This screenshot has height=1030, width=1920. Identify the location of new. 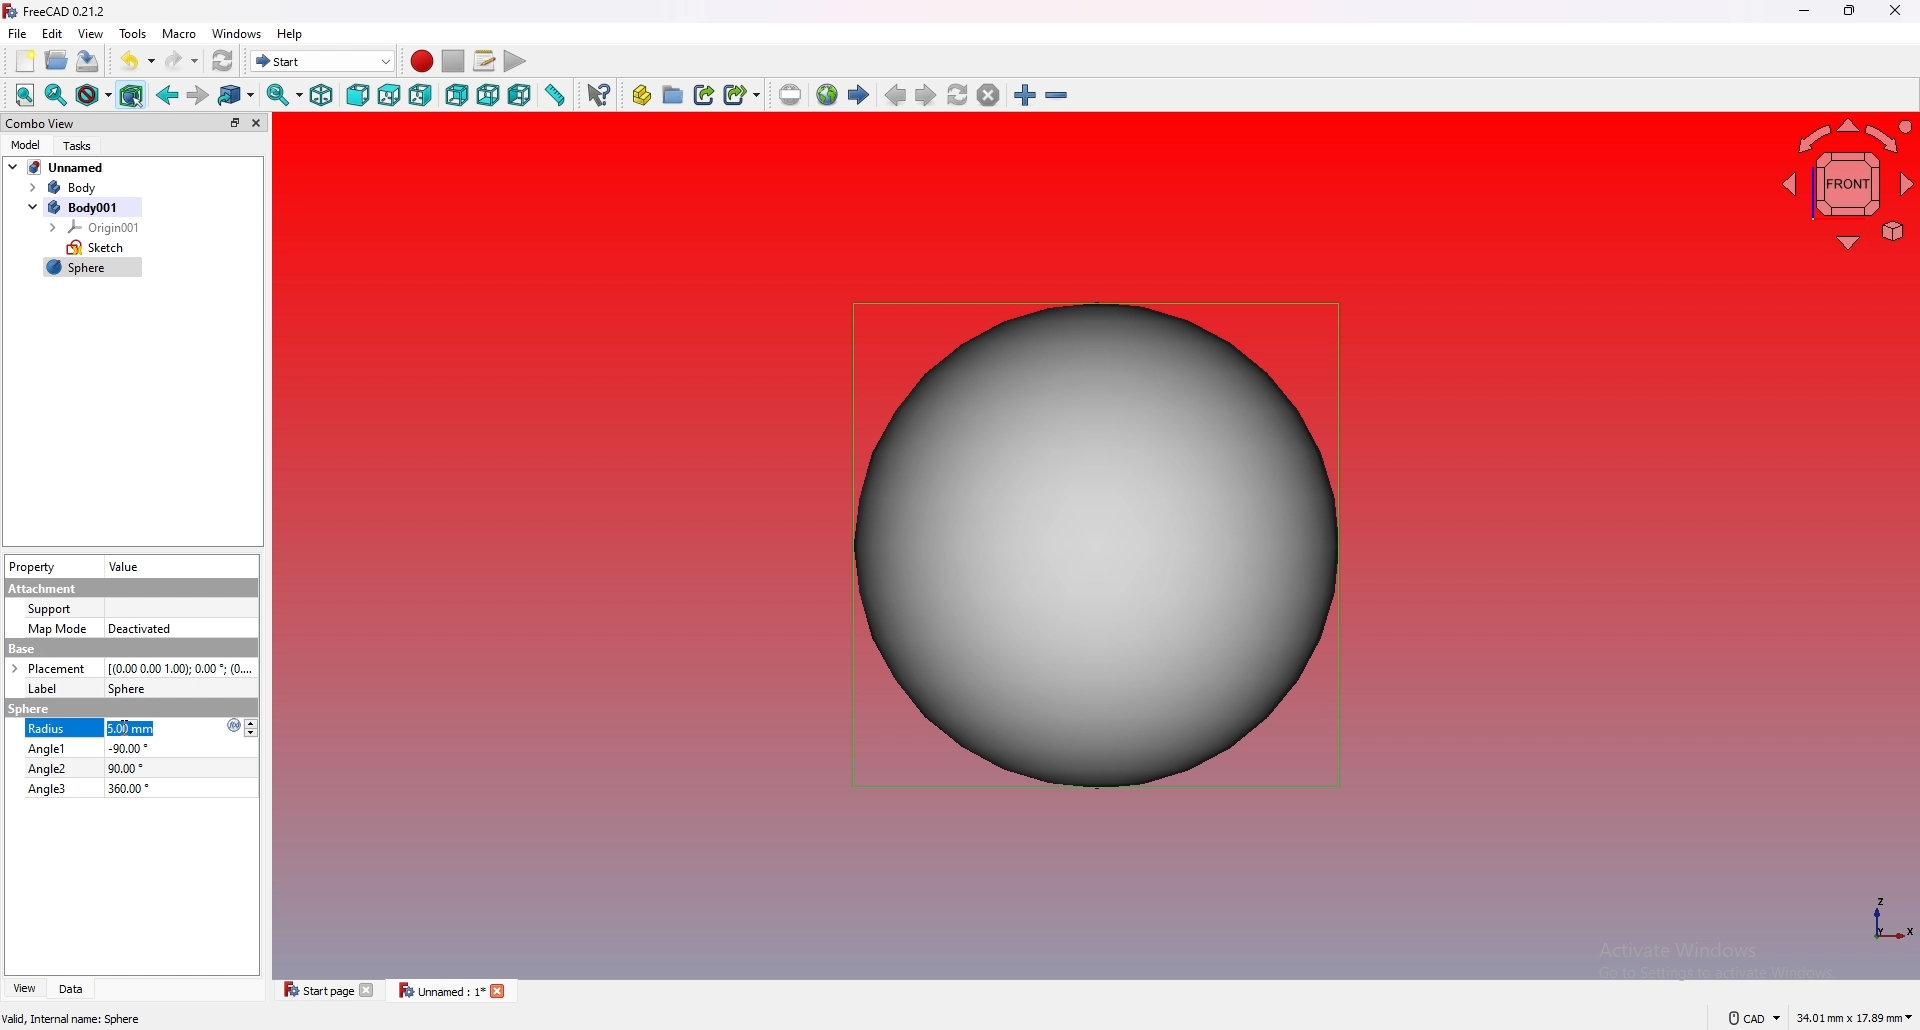
(23, 61).